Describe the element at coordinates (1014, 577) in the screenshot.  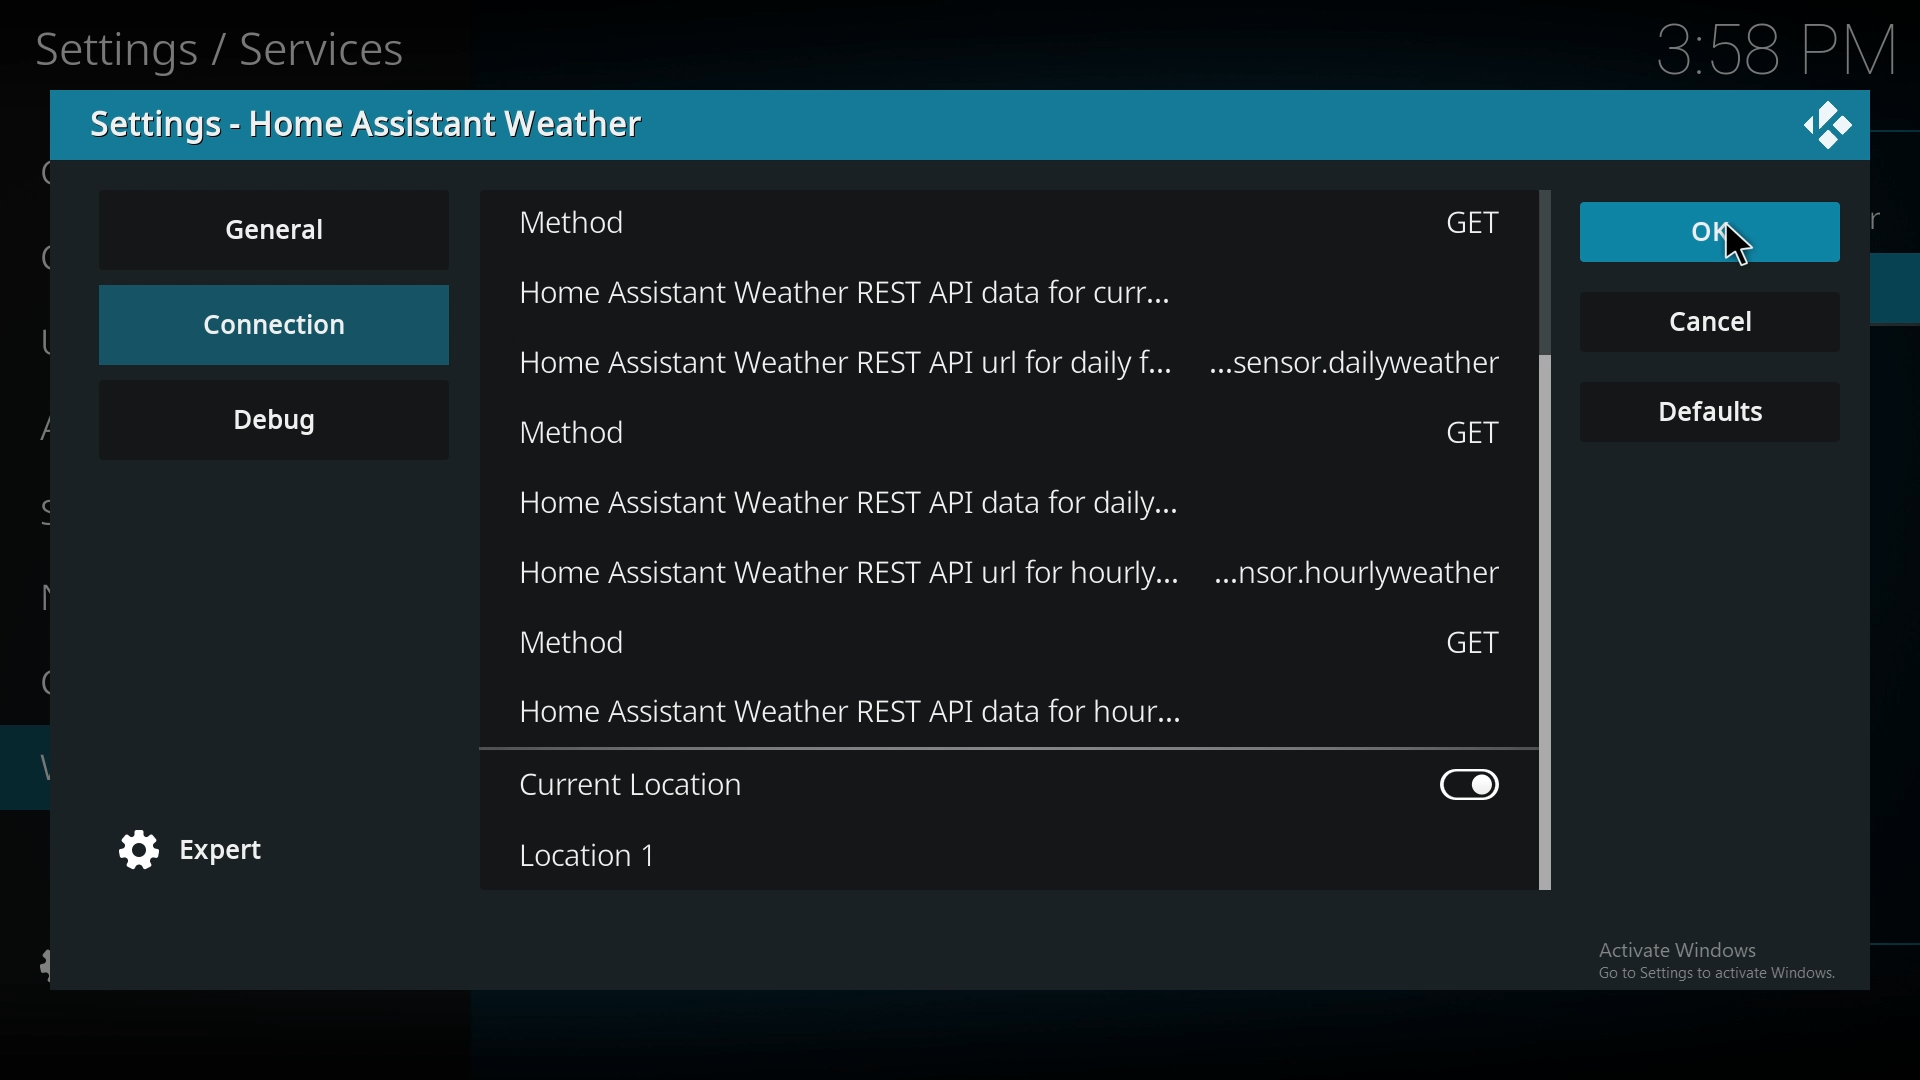
I see `home assistant weather rest api url` at that location.